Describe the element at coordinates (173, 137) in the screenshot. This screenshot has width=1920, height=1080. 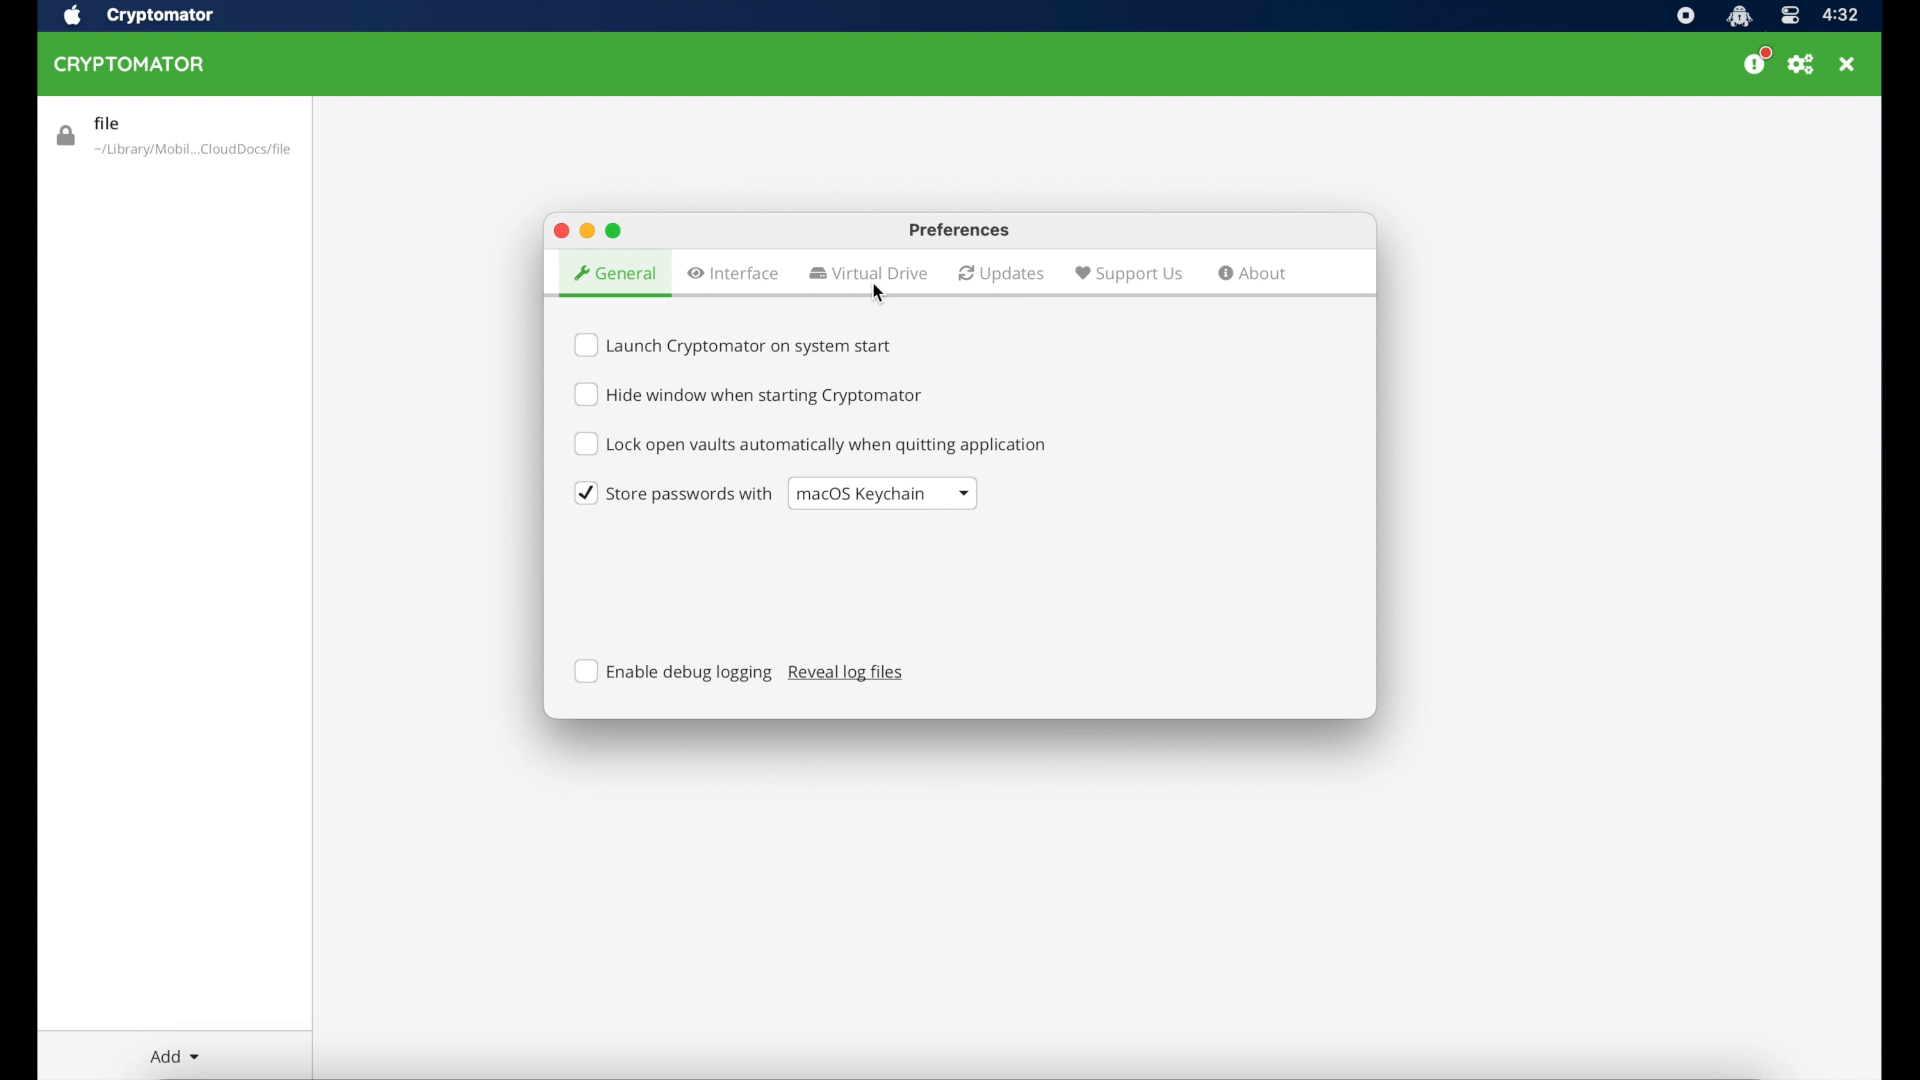
I see `file` at that location.